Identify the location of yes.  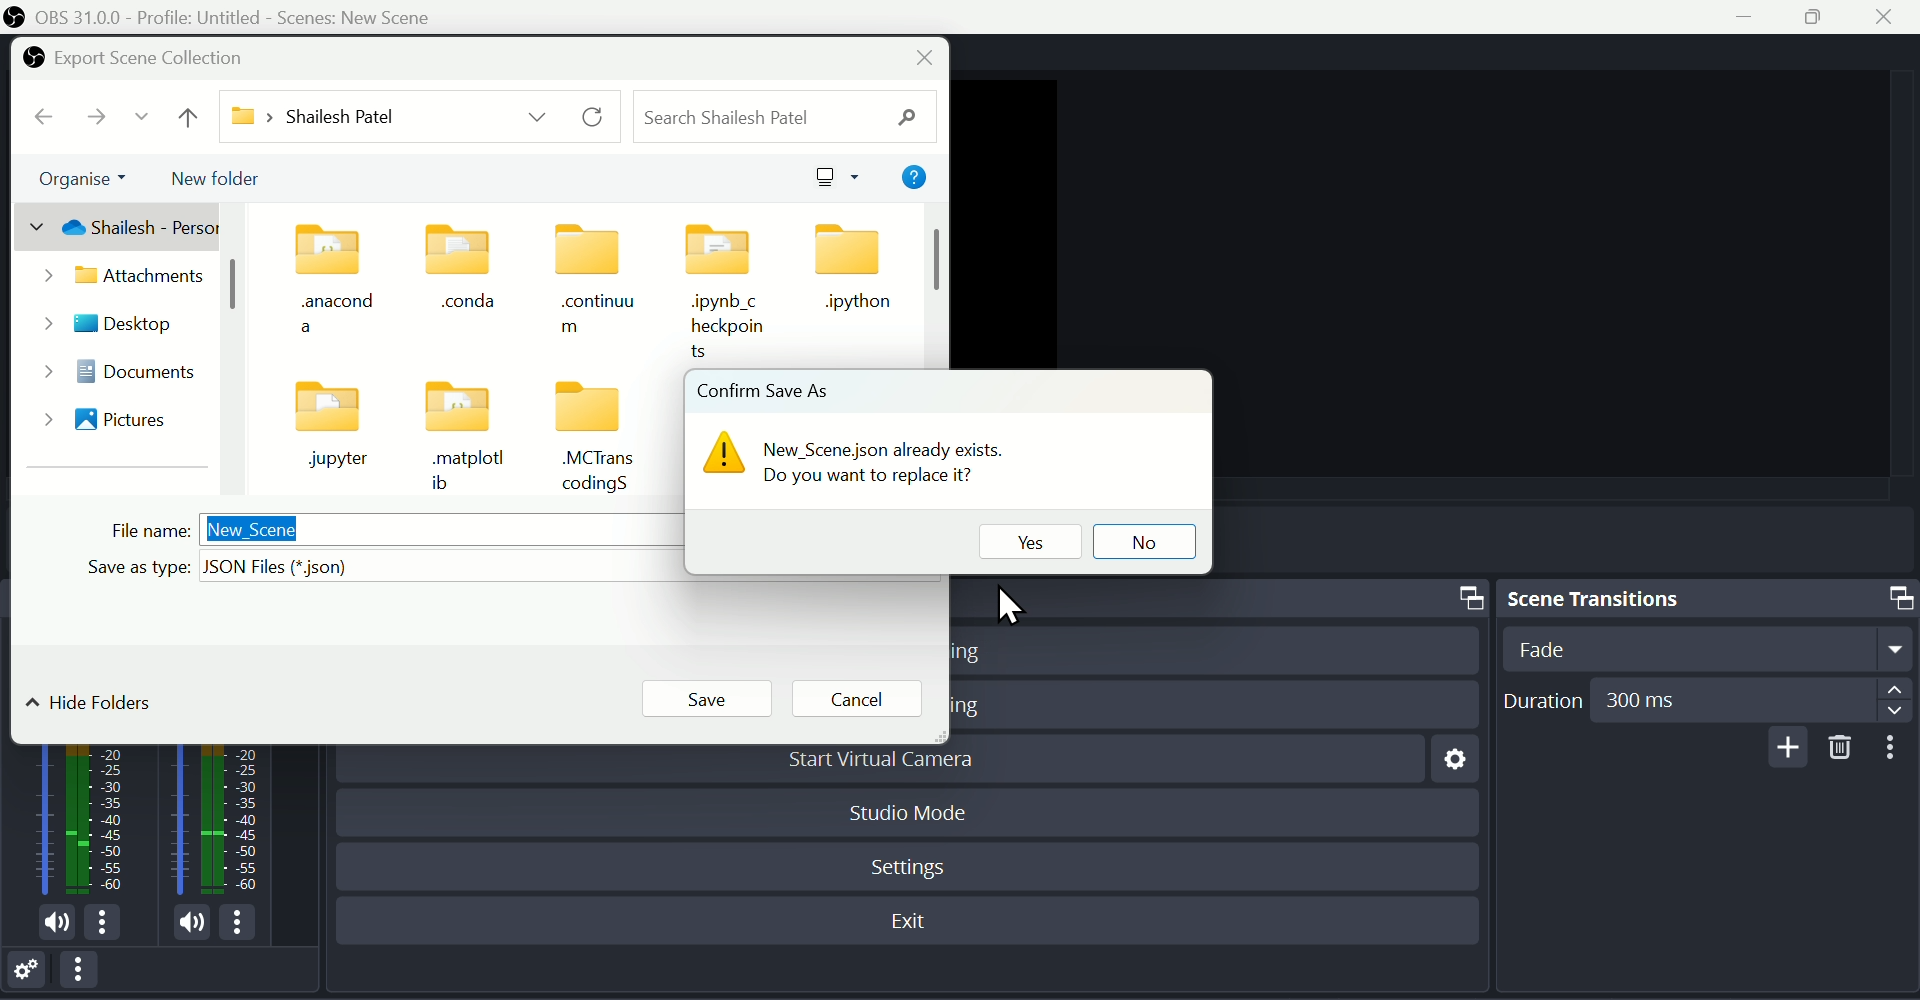
(1026, 537).